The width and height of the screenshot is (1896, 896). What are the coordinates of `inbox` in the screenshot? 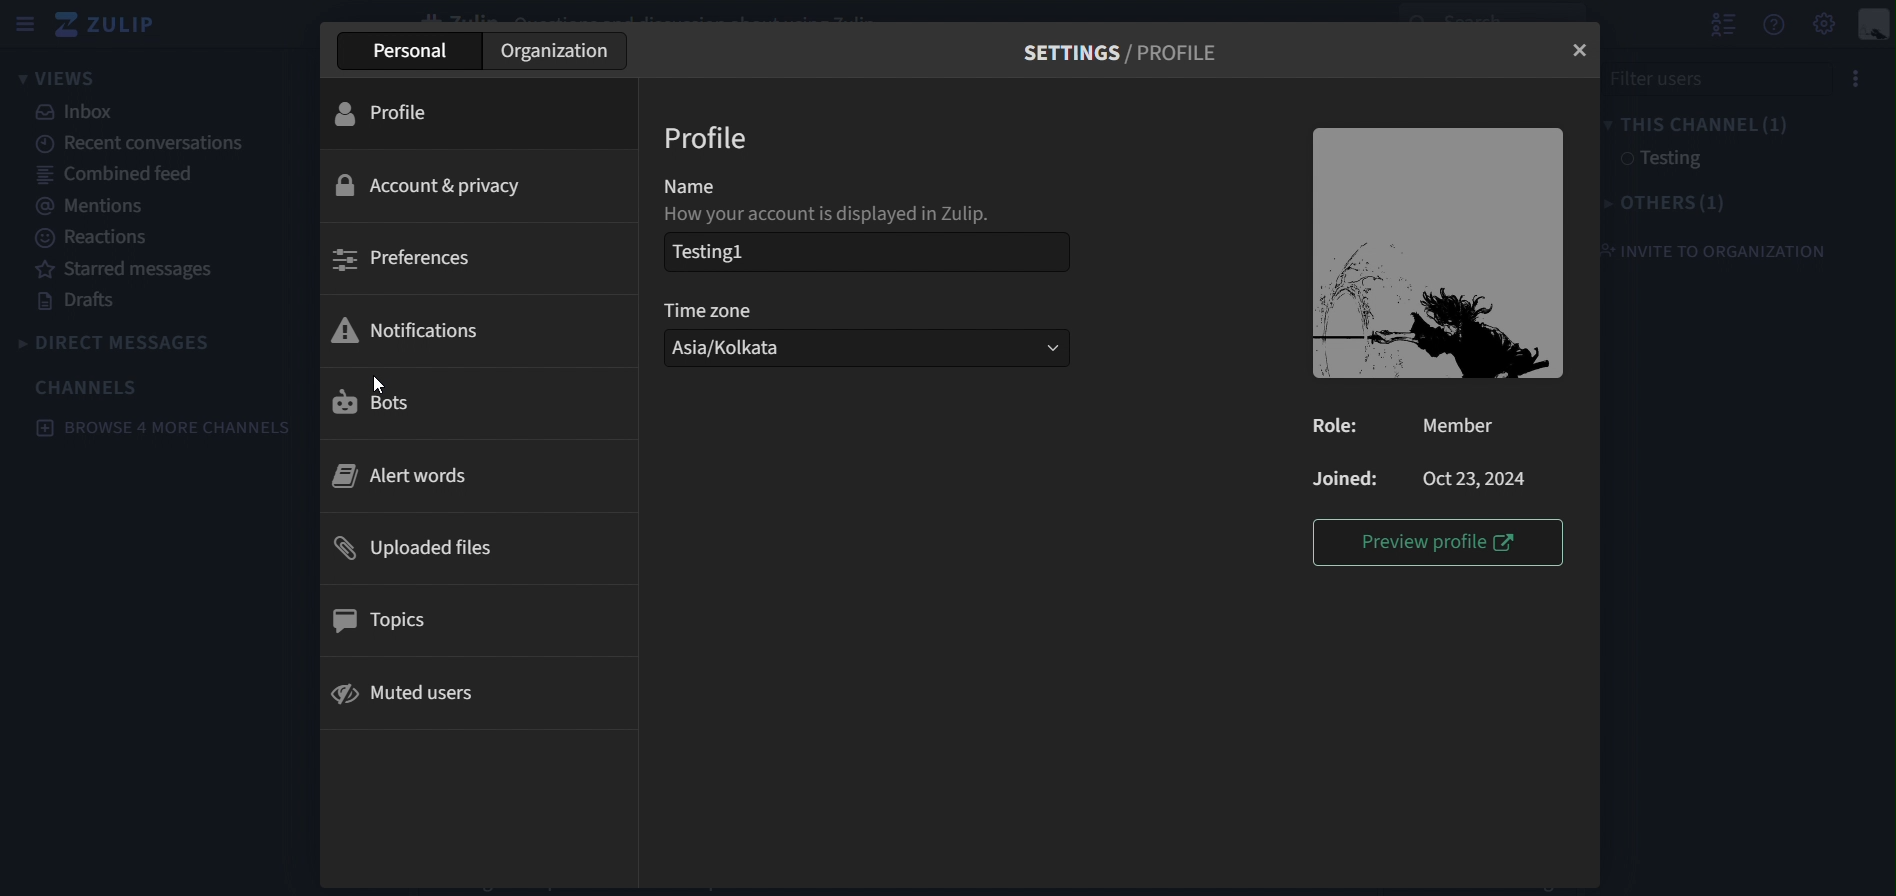 It's located at (79, 112).